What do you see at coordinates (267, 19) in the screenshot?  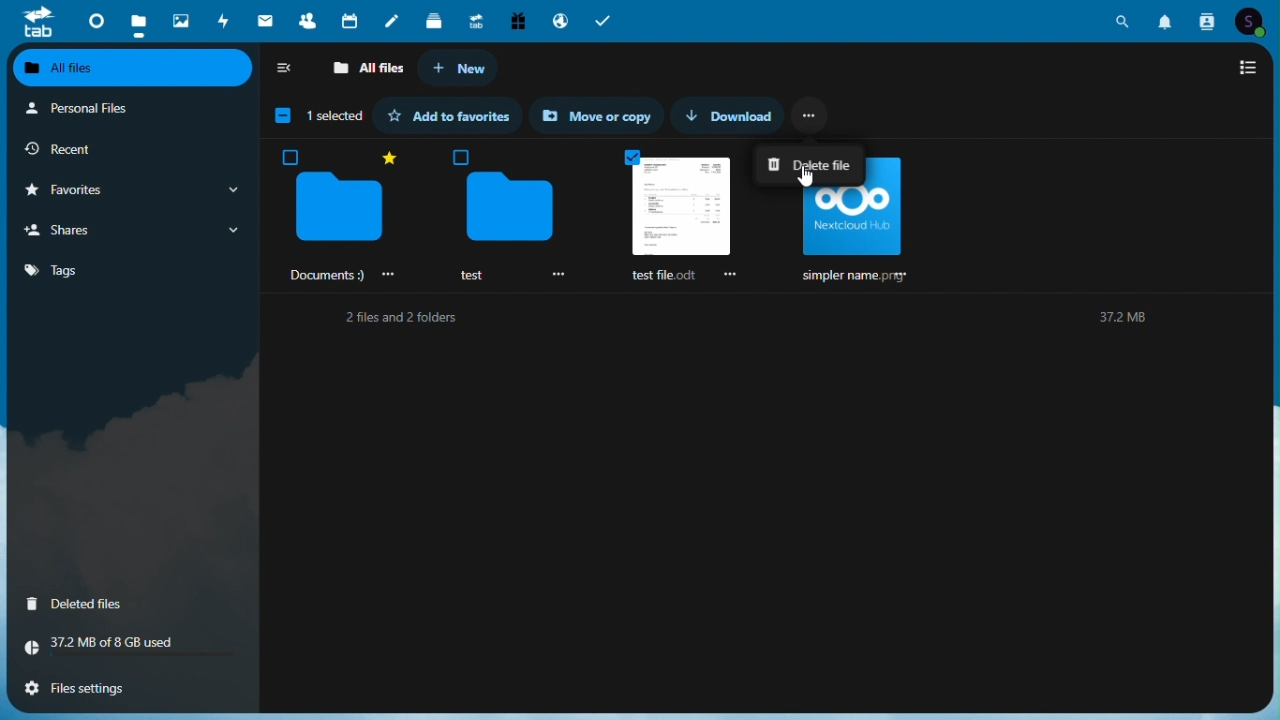 I see `mail` at bounding box center [267, 19].